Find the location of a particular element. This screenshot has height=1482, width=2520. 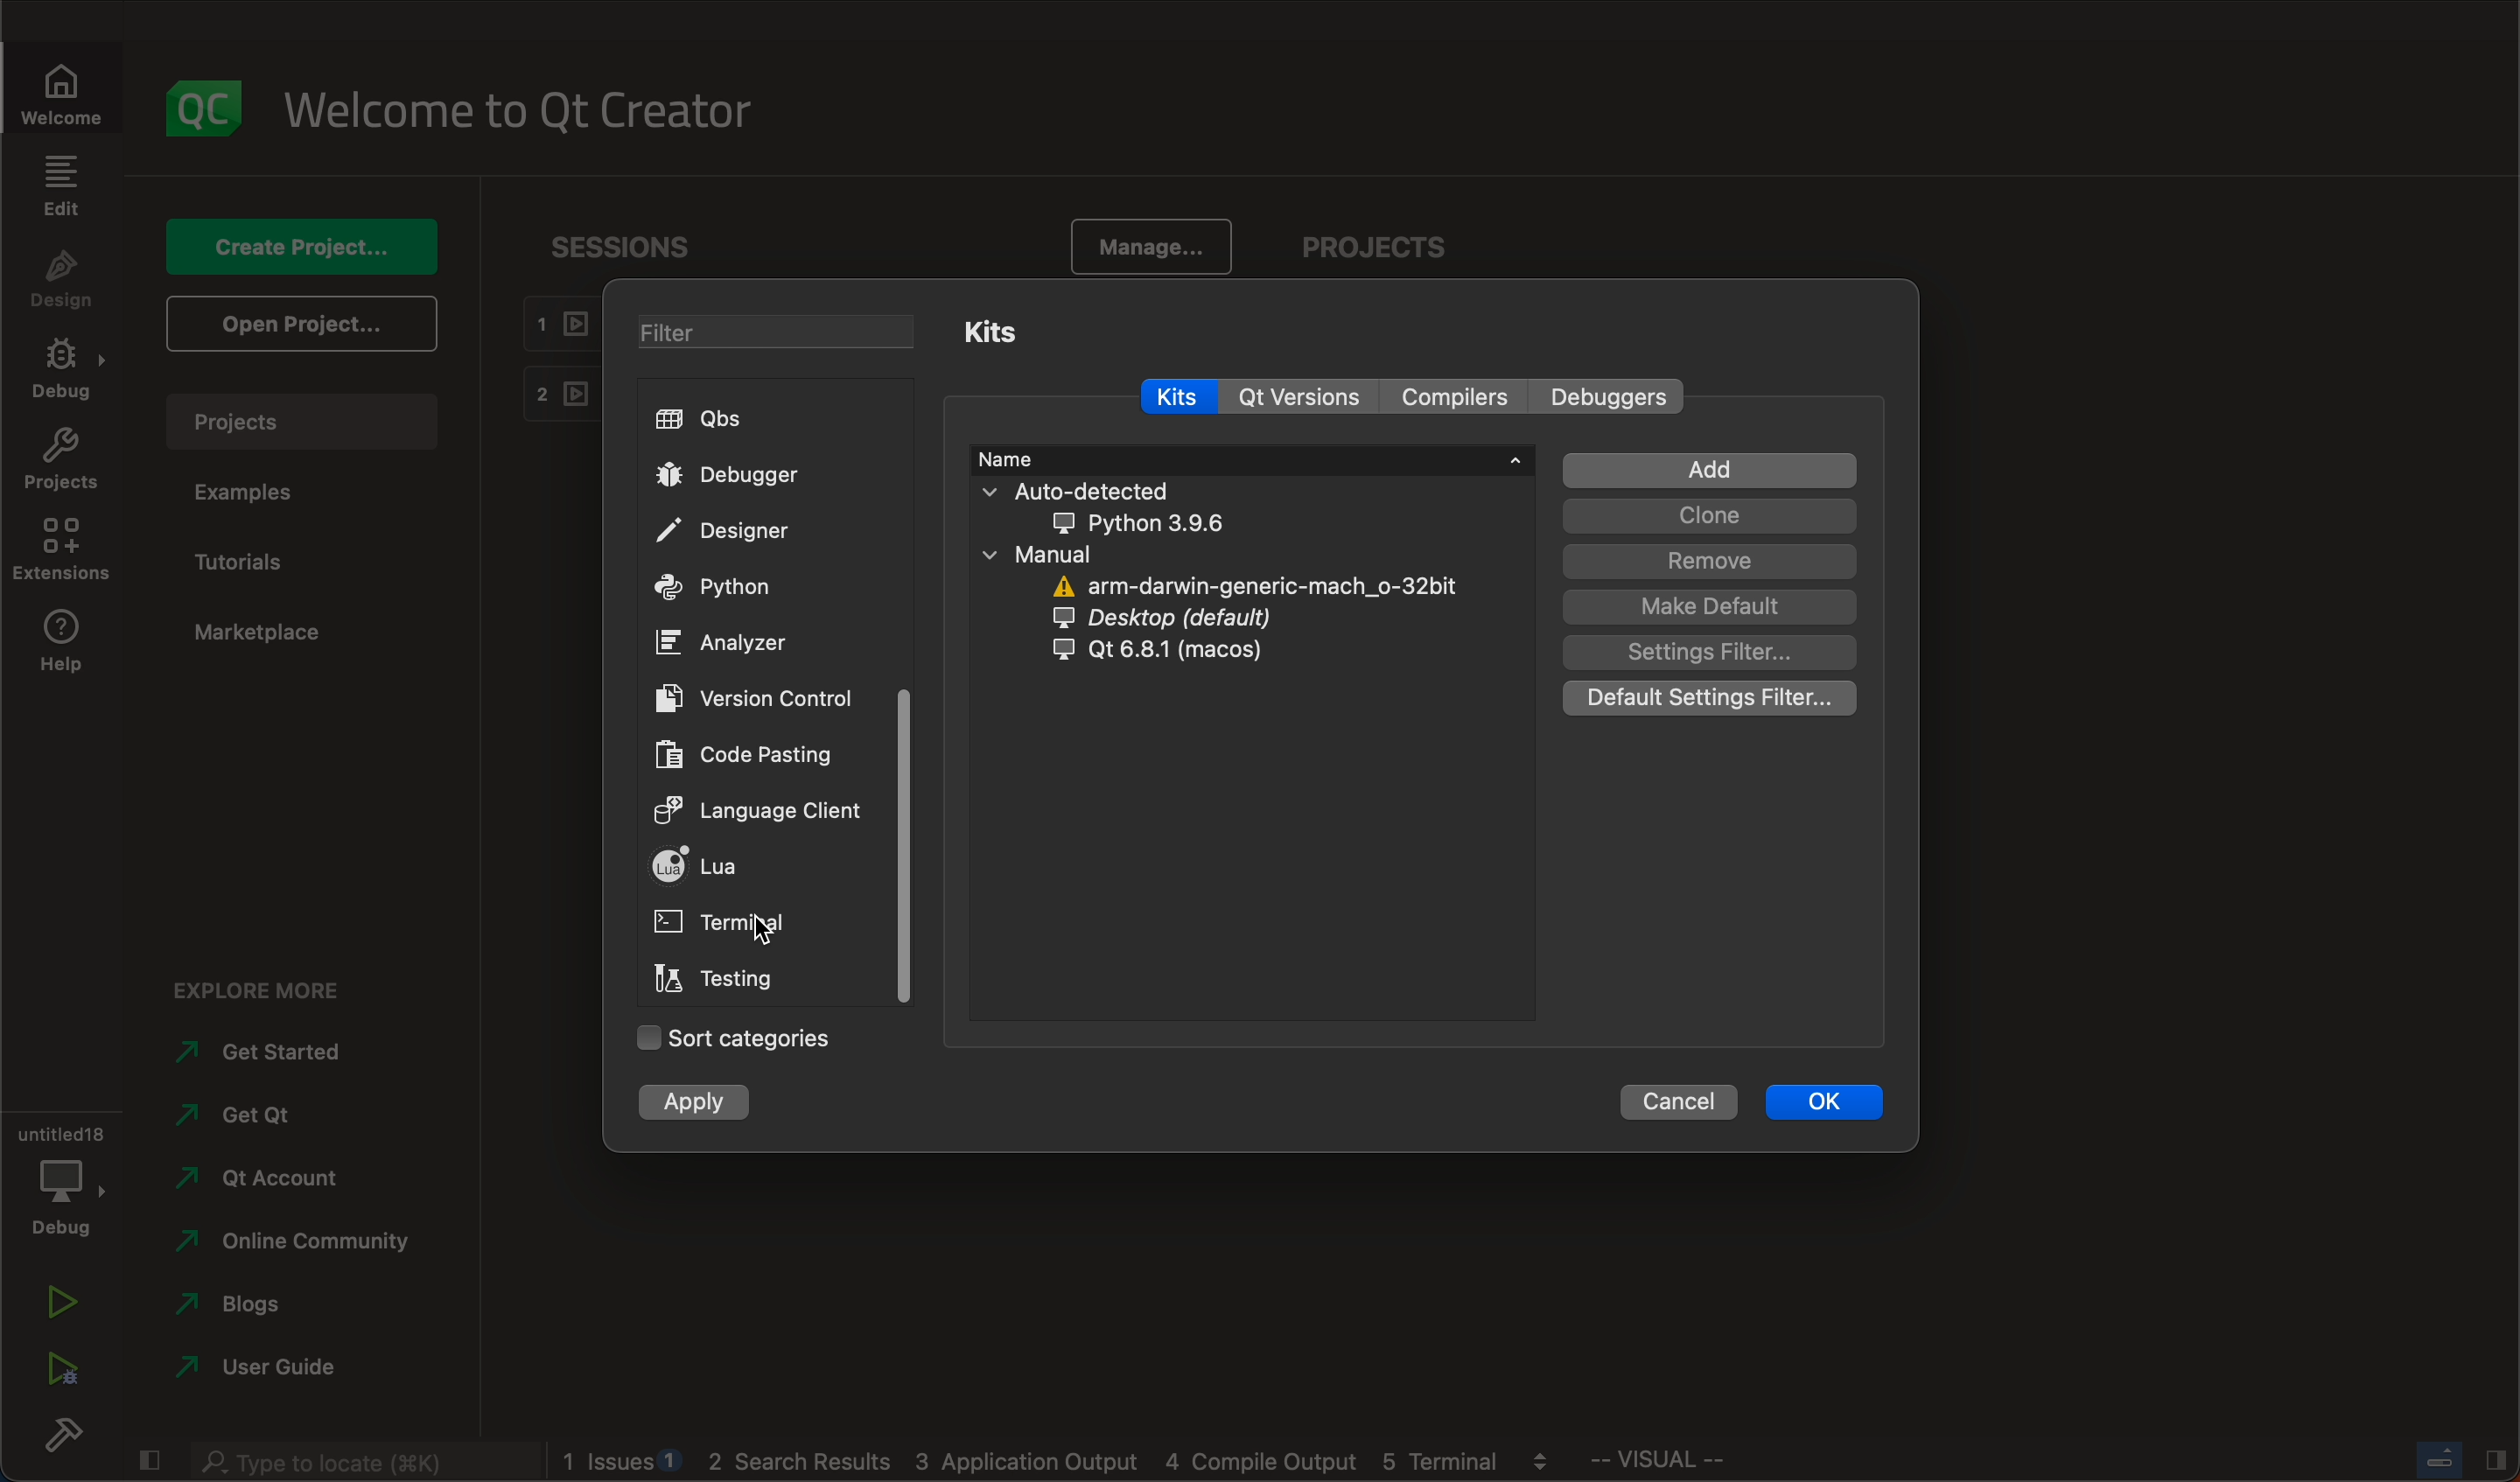

add is located at coordinates (1708, 472).